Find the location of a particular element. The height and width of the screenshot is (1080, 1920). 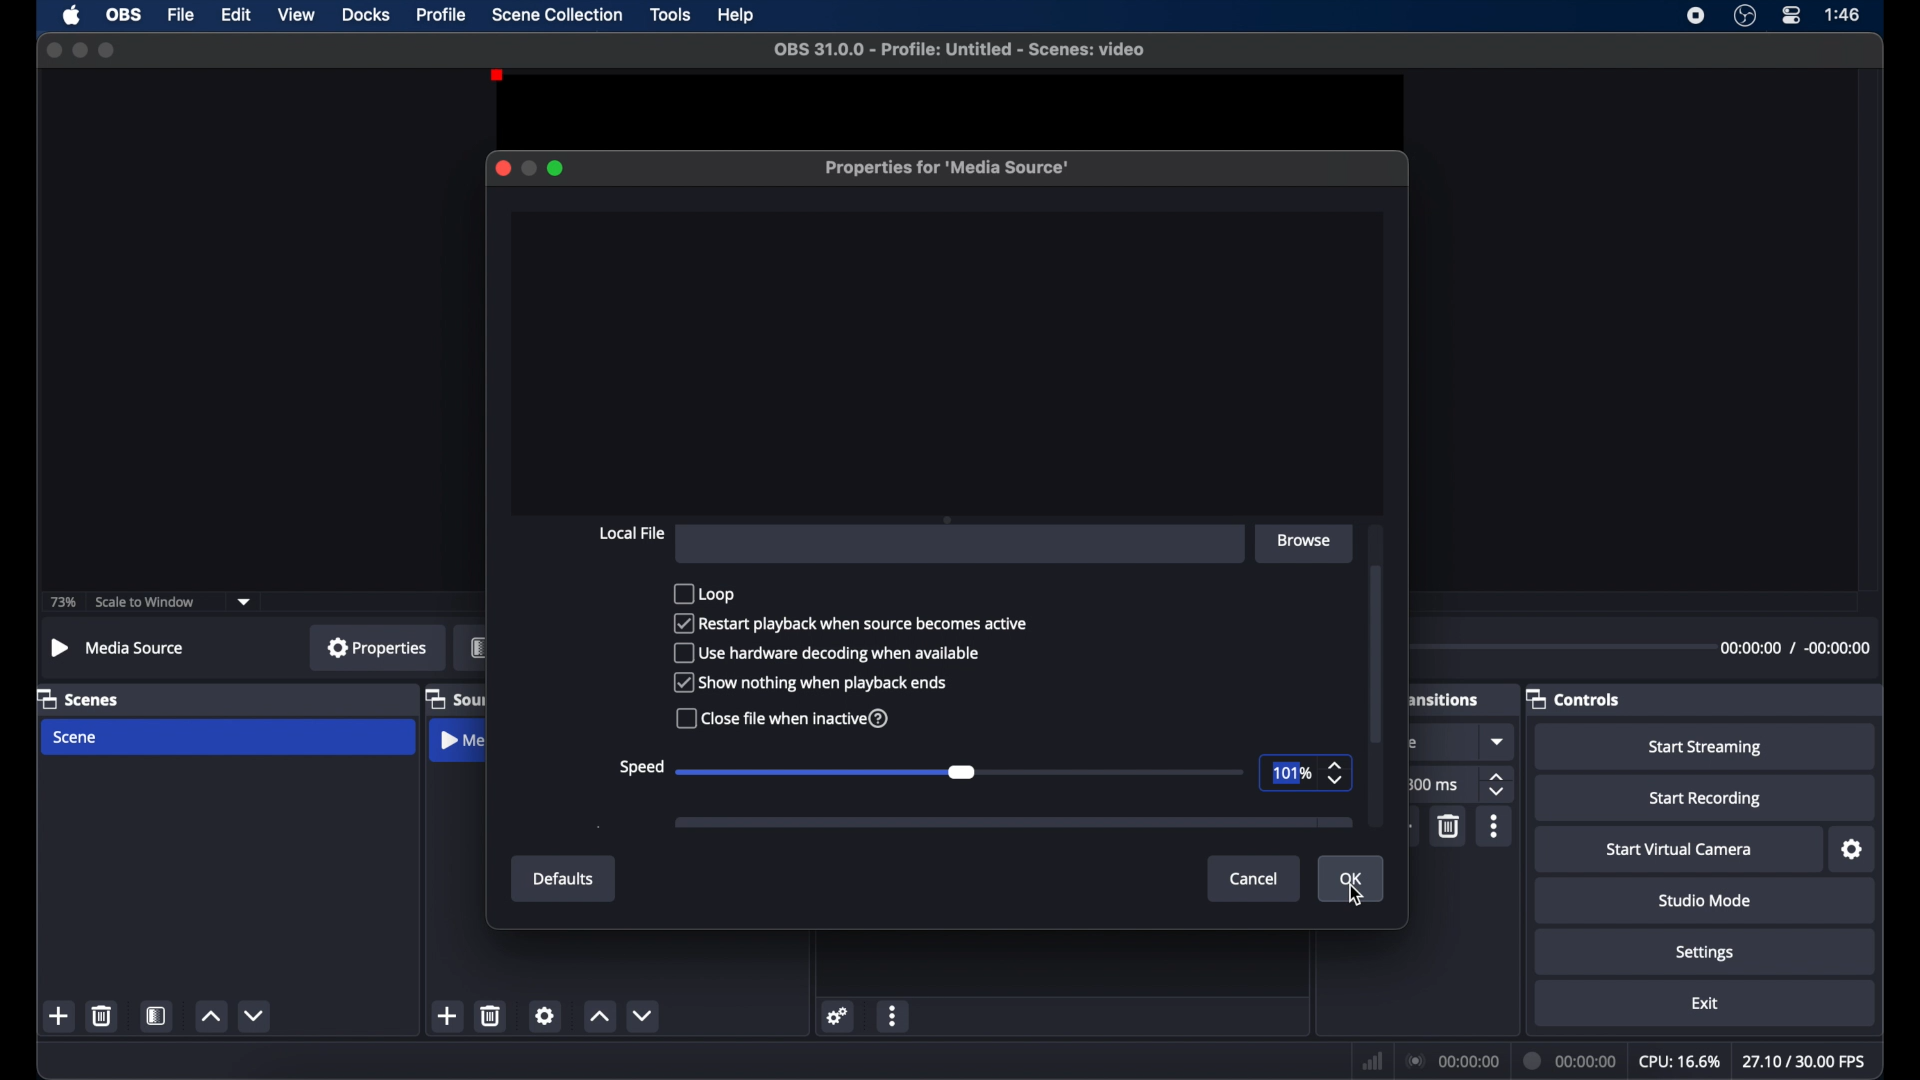

controls is located at coordinates (1572, 700).